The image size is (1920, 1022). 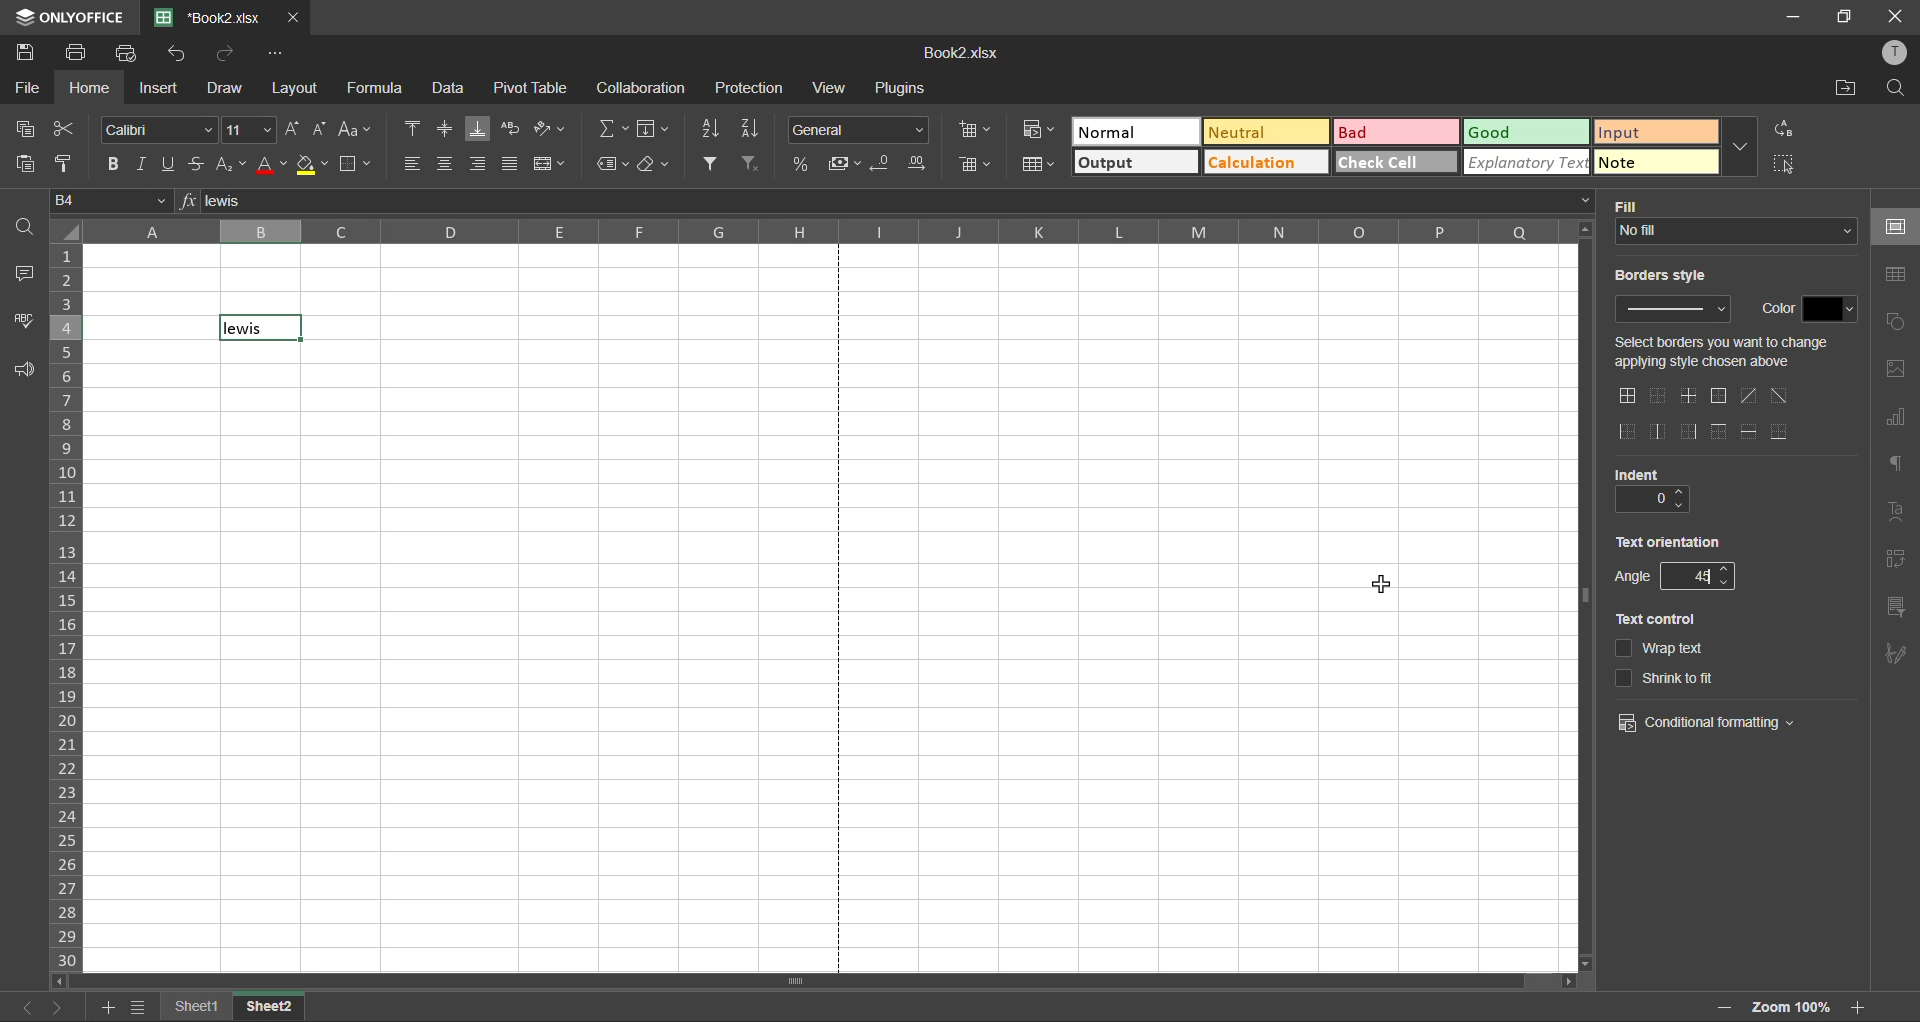 What do you see at coordinates (1895, 658) in the screenshot?
I see `signature` at bounding box center [1895, 658].